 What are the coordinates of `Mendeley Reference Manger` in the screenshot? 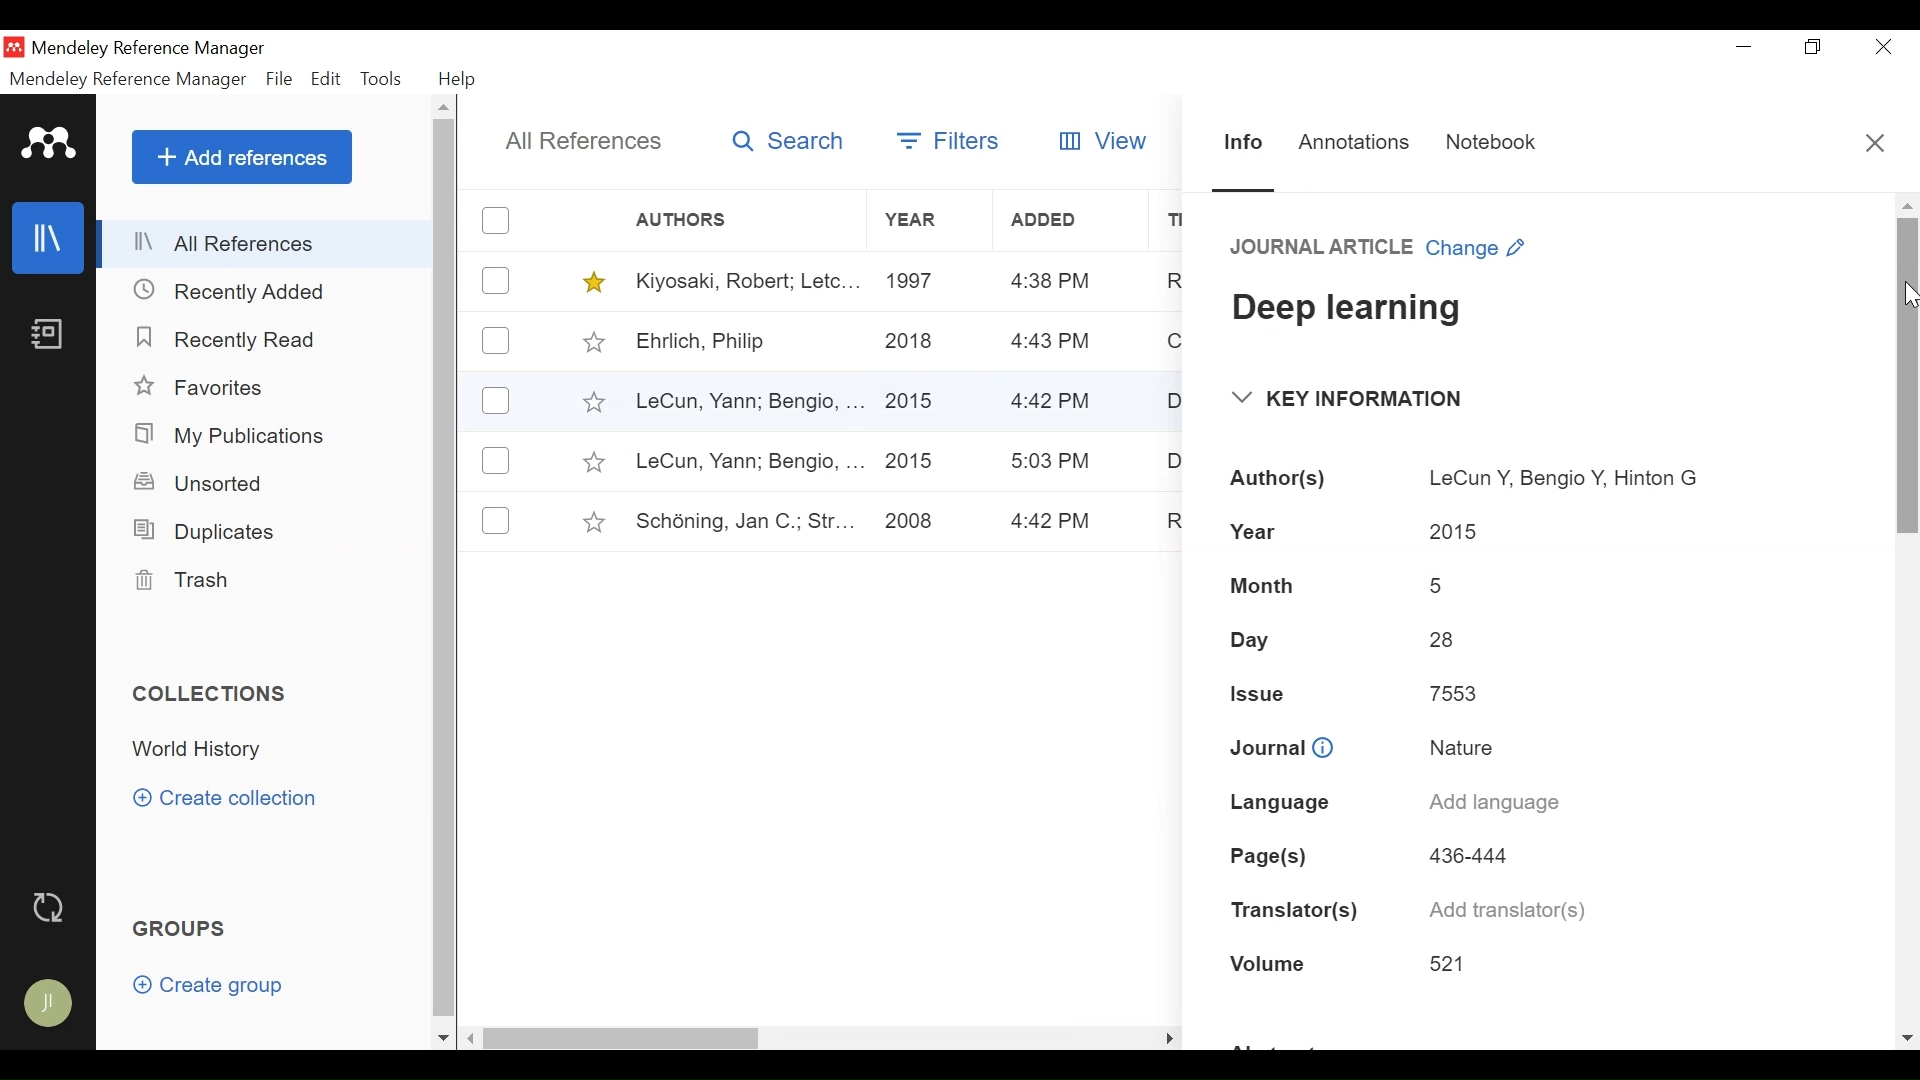 It's located at (161, 48).